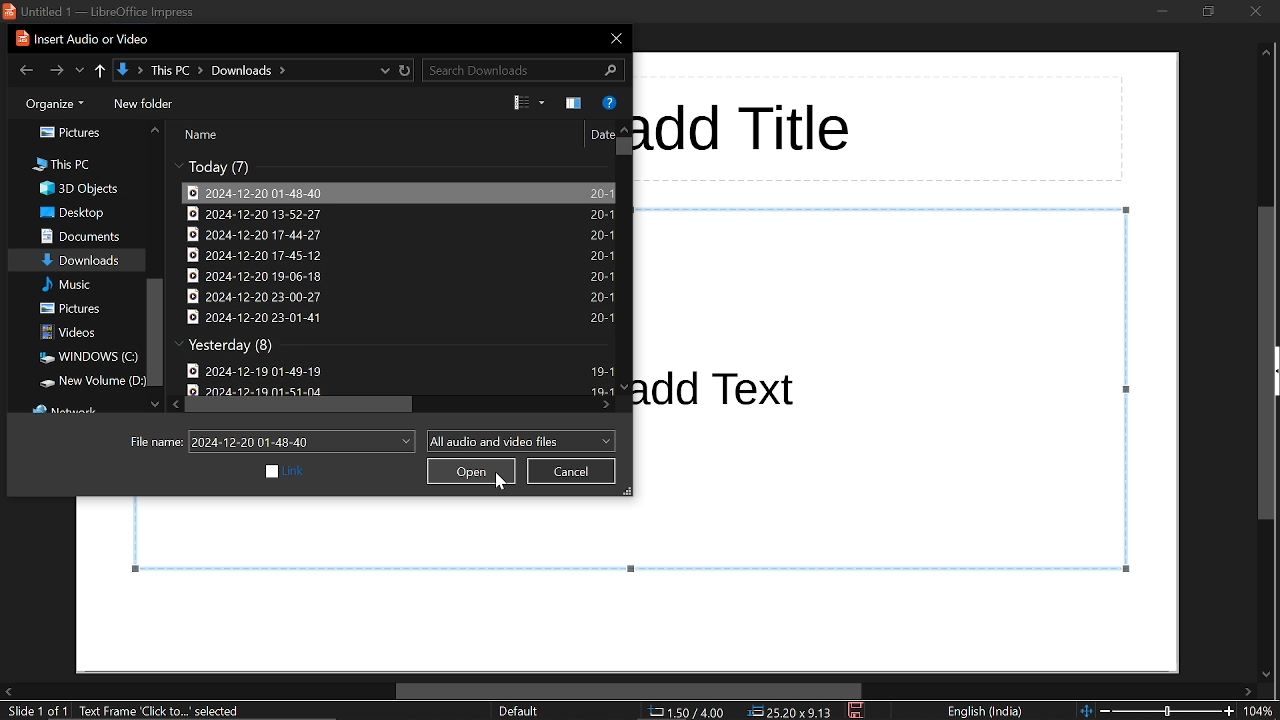 The image size is (1280, 720). I want to click on current zoom, so click(1262, 711).